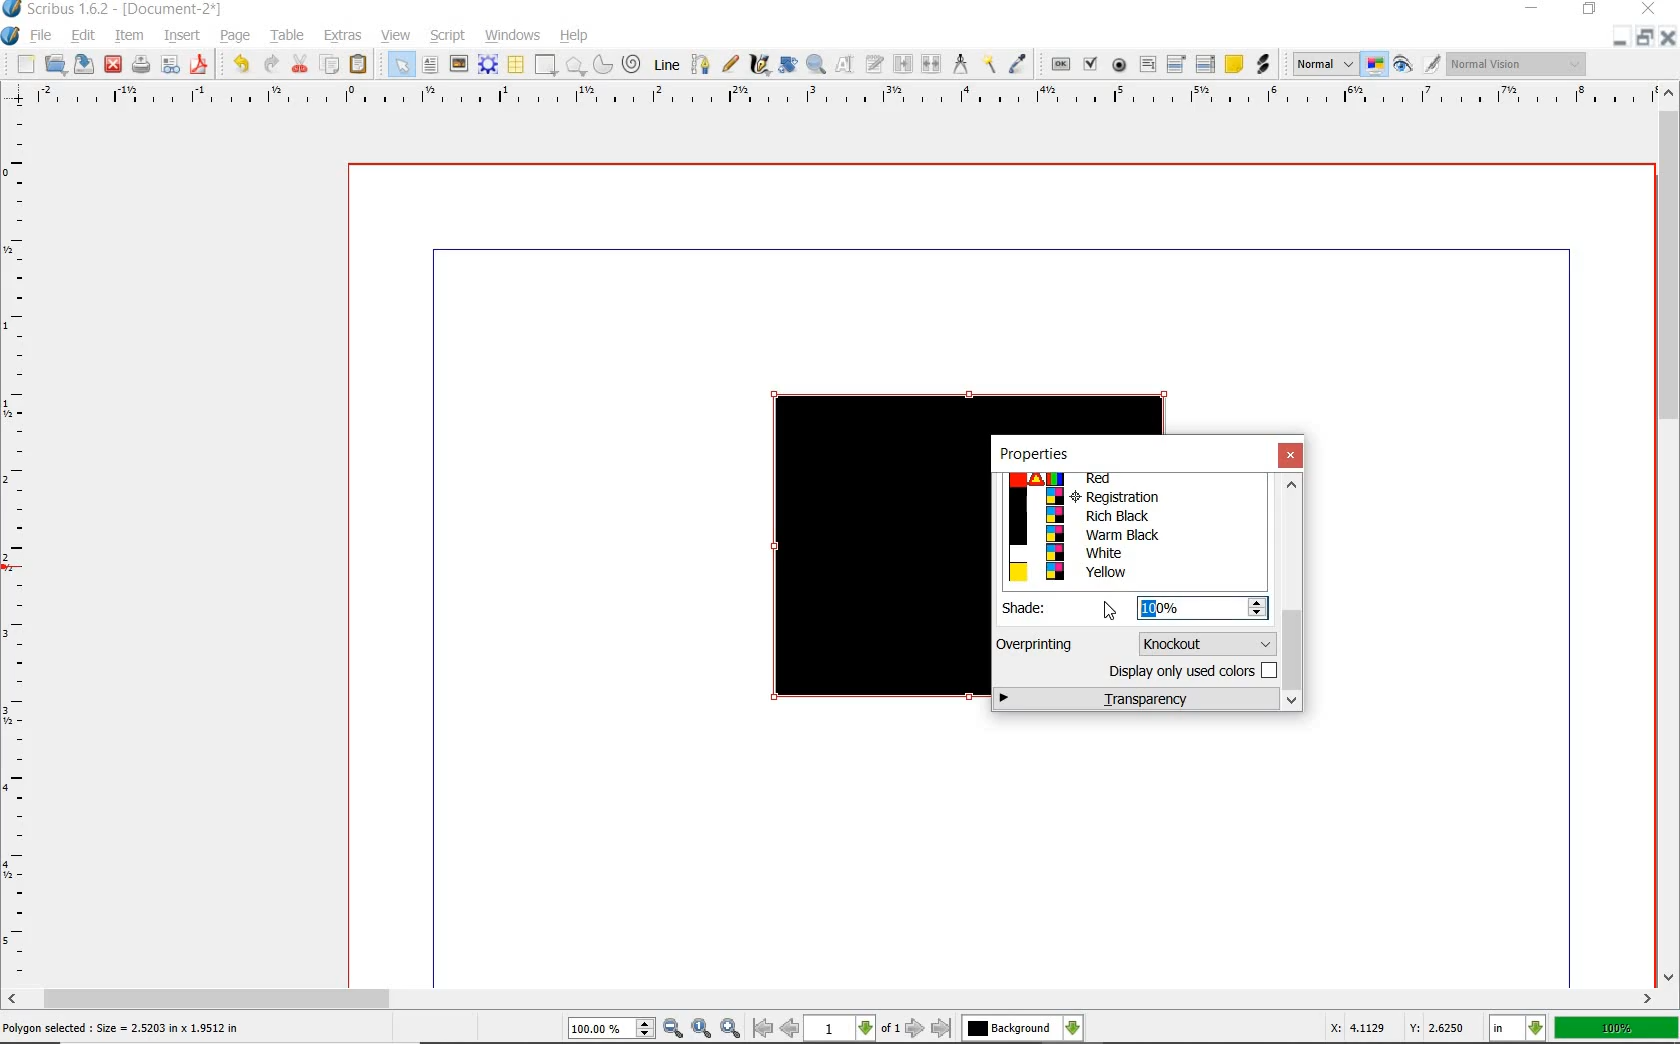 The image size is (1680, 1044). Describe the element at coordinates (843, 65) in the screenshot. I see `edit content of frame` at that location.